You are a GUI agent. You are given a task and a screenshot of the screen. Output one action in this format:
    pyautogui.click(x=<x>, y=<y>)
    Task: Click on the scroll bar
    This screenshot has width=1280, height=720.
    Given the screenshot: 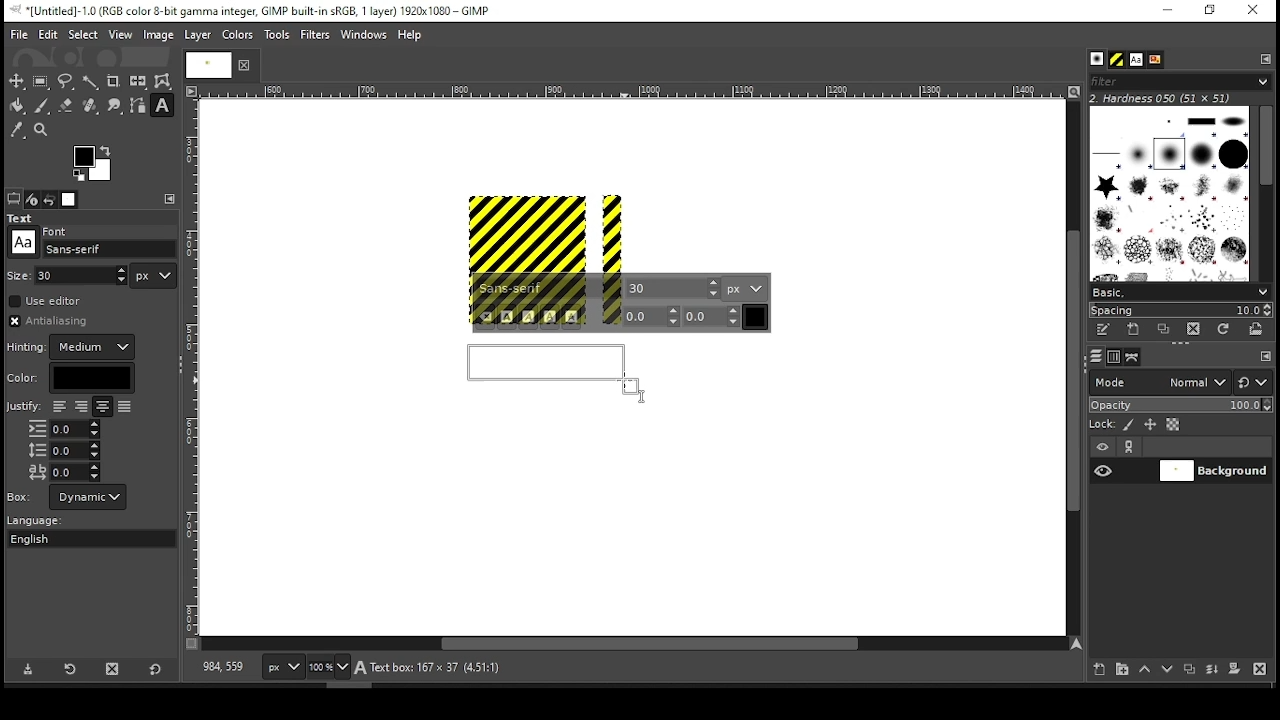 What is the action you would take?
    pyautogui.click(x=634, y=645)
    